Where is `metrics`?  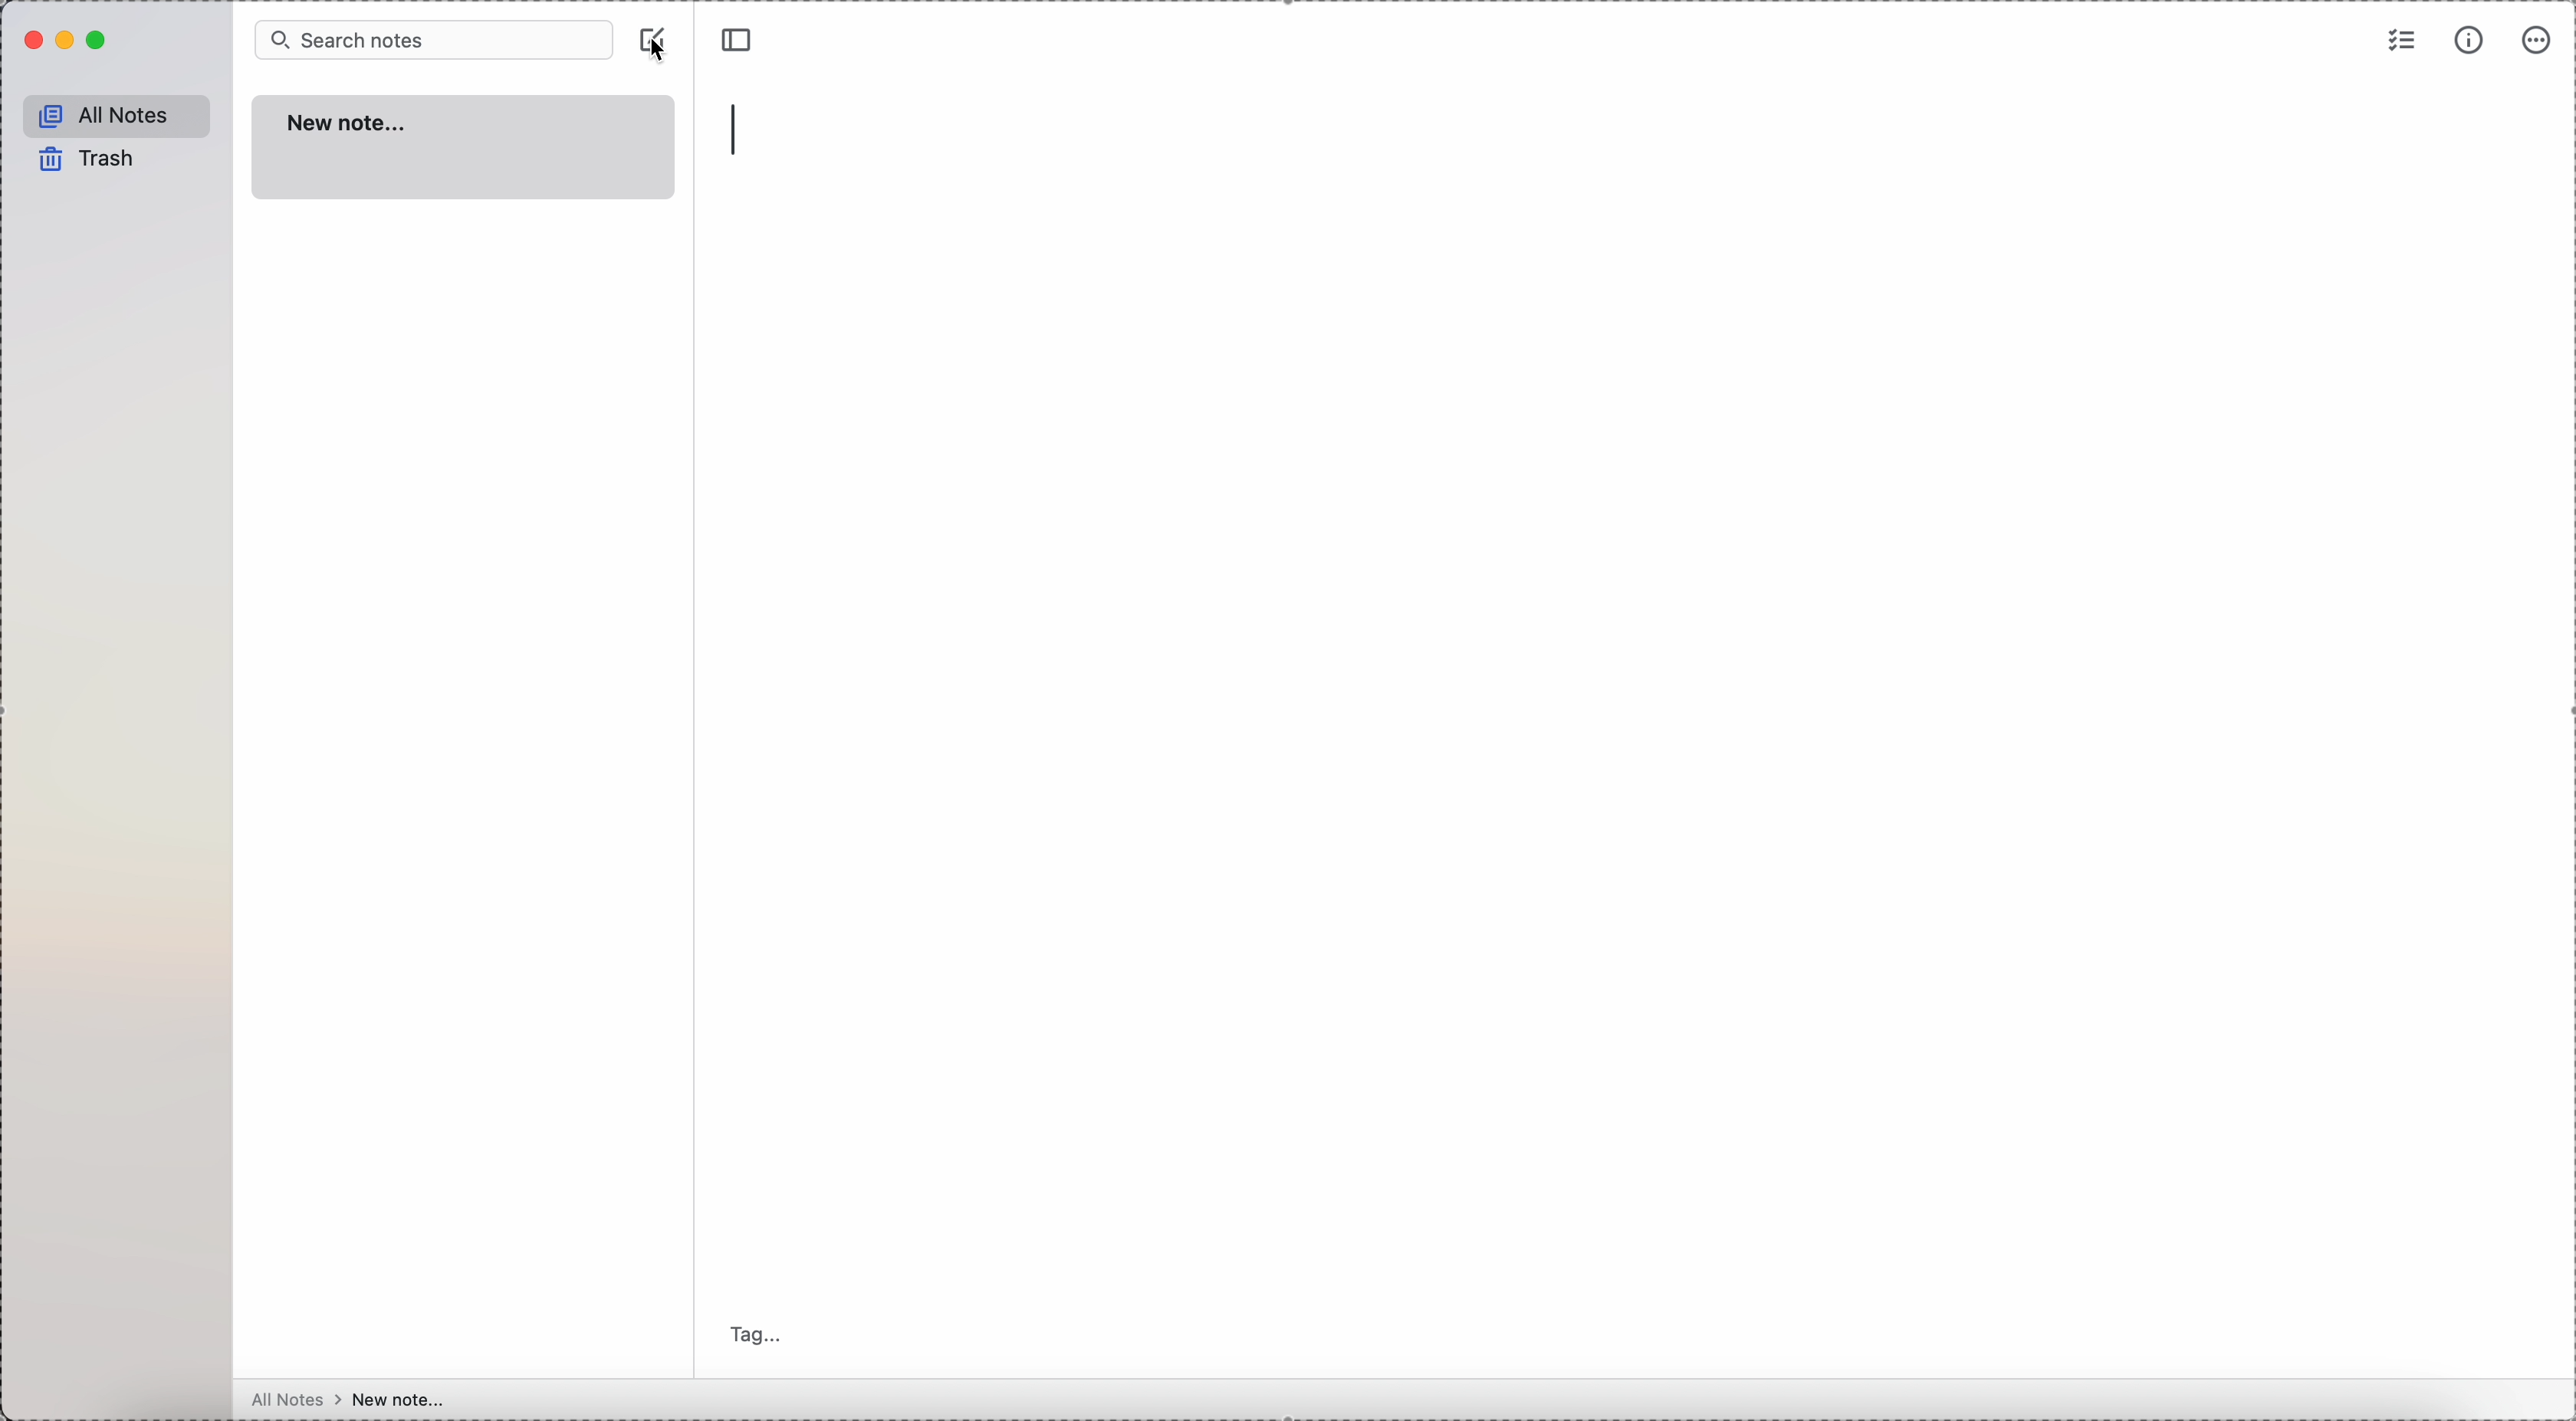 metrics is located at coordinates (2472, 39).